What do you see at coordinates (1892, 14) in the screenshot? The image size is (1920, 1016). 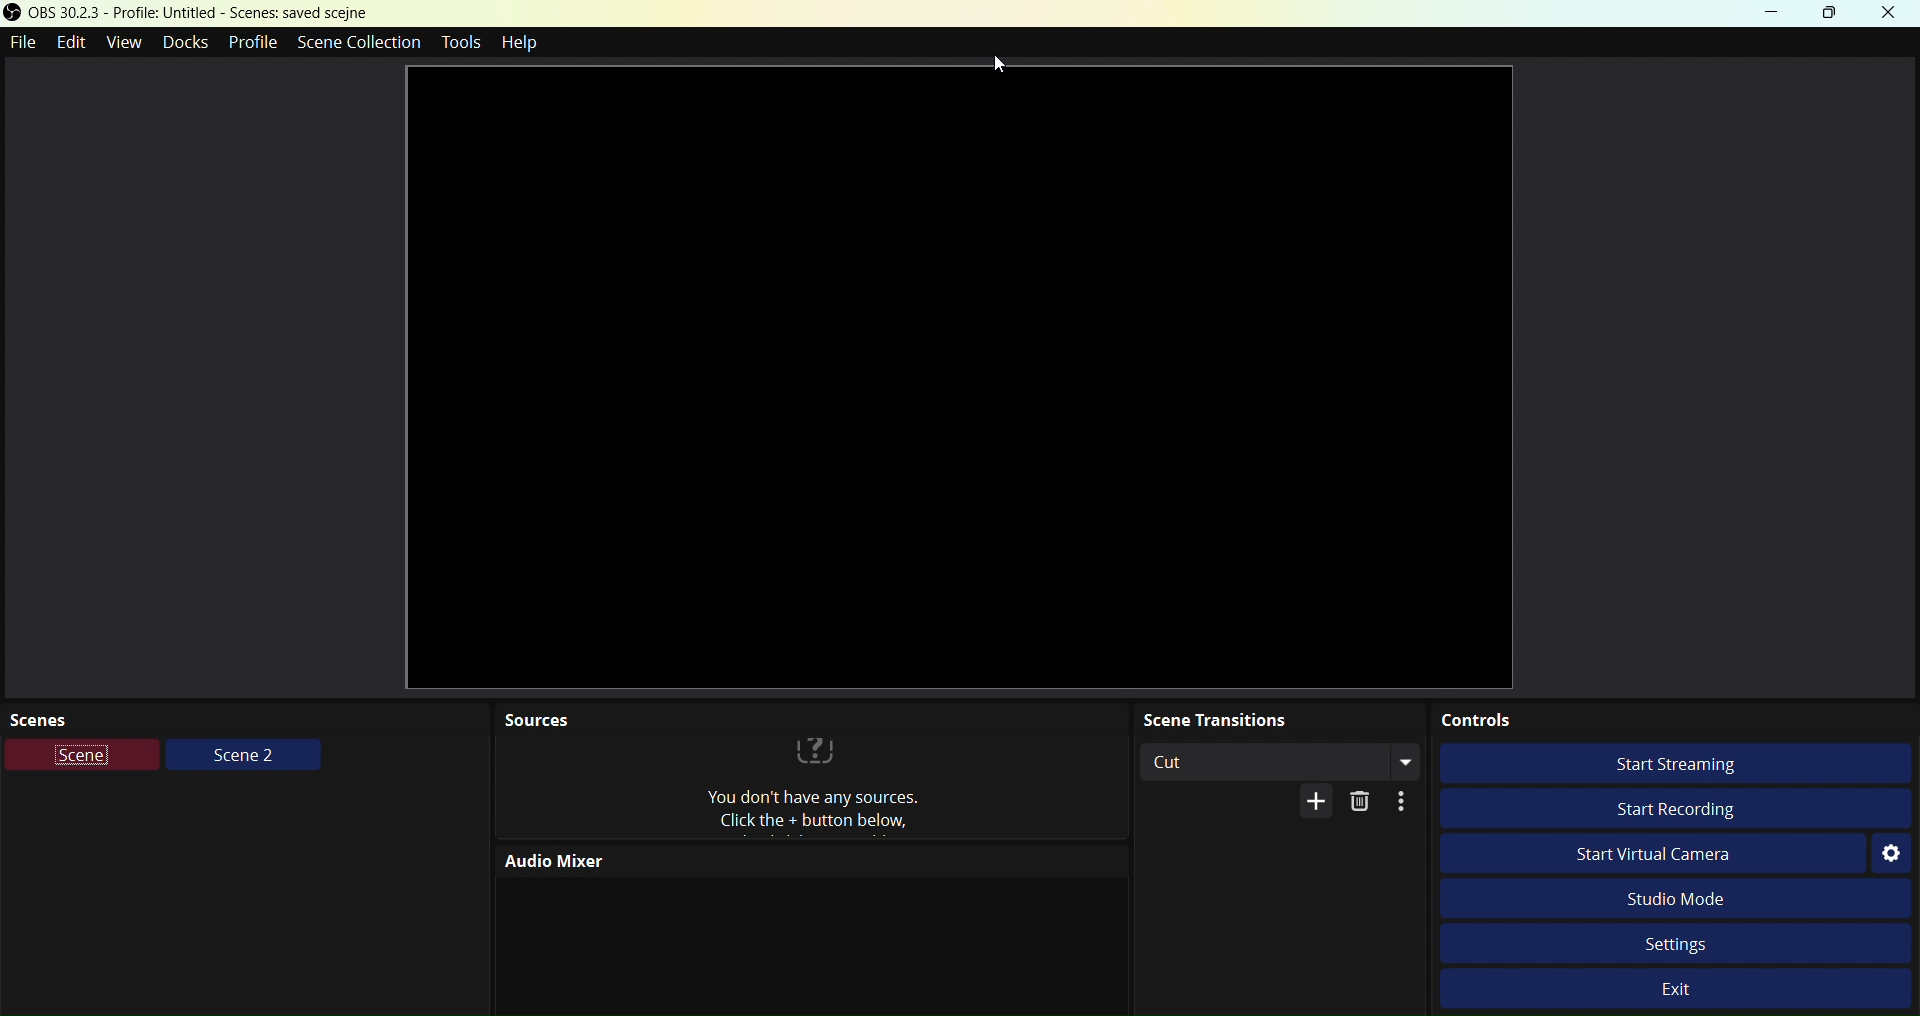 I see `Close` at bounding box center [1892, 14].